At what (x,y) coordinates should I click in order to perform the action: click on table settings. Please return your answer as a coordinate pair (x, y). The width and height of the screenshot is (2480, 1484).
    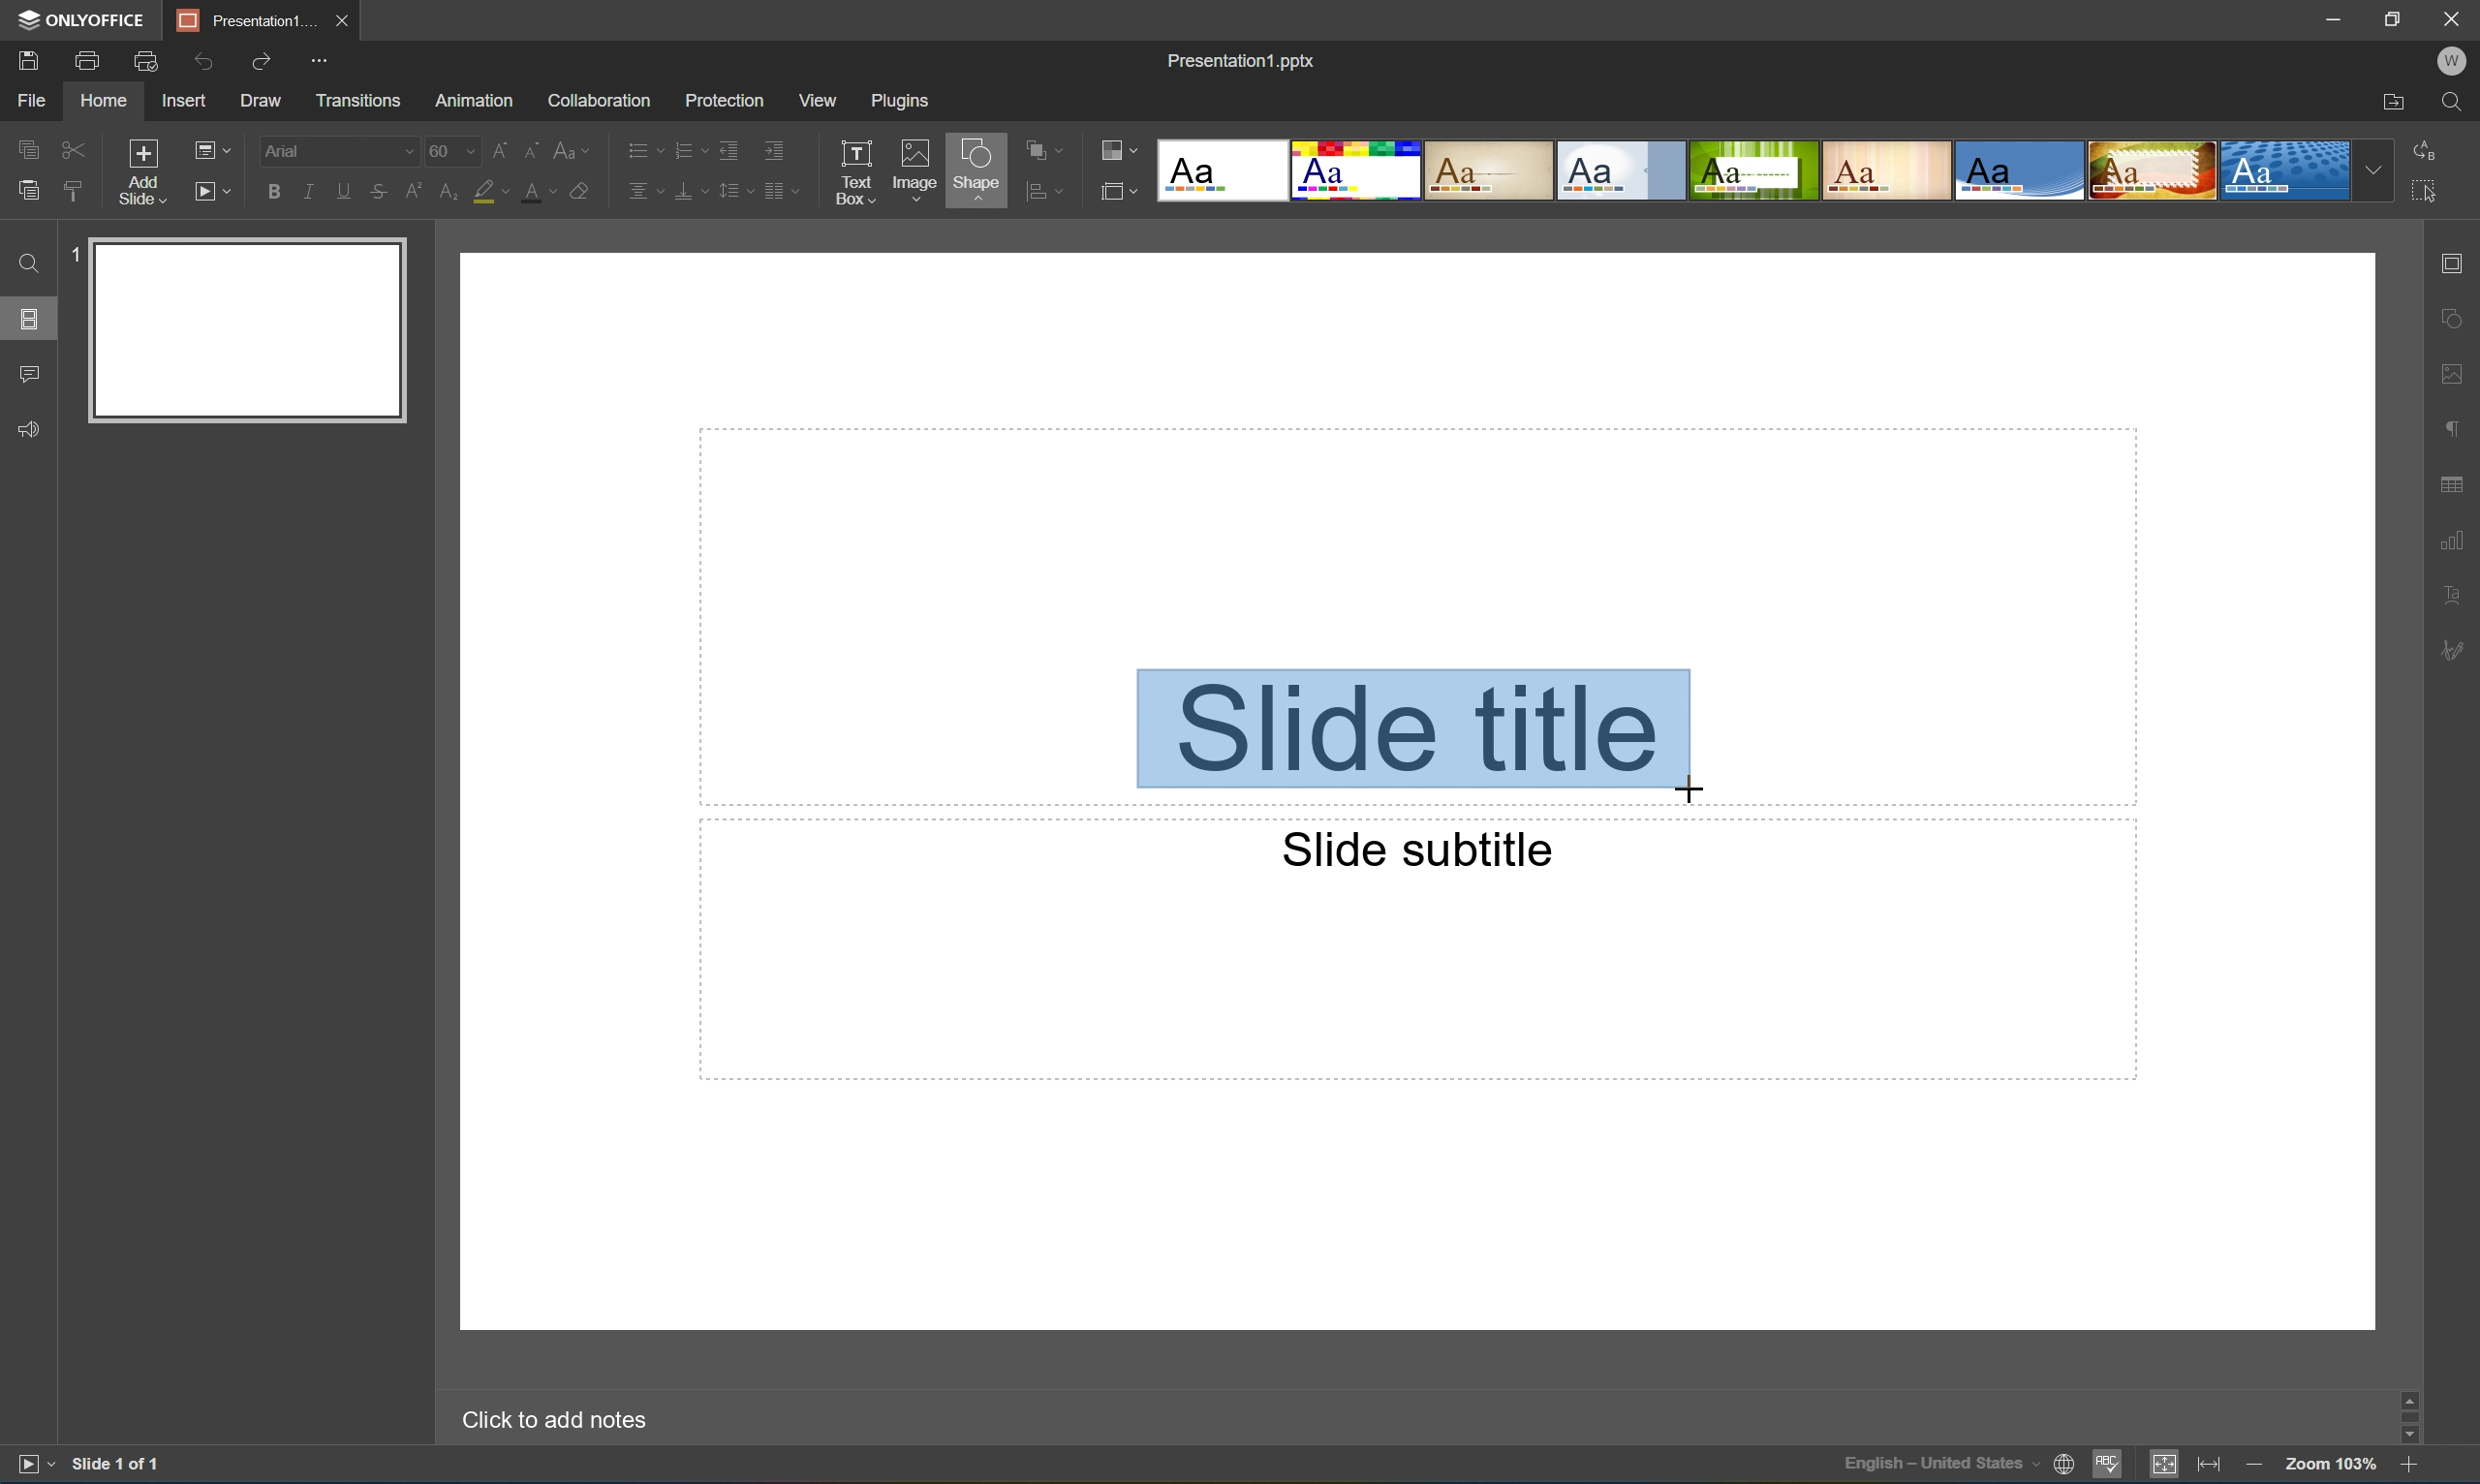
    Looking at the image, I should click on (2454, 481).